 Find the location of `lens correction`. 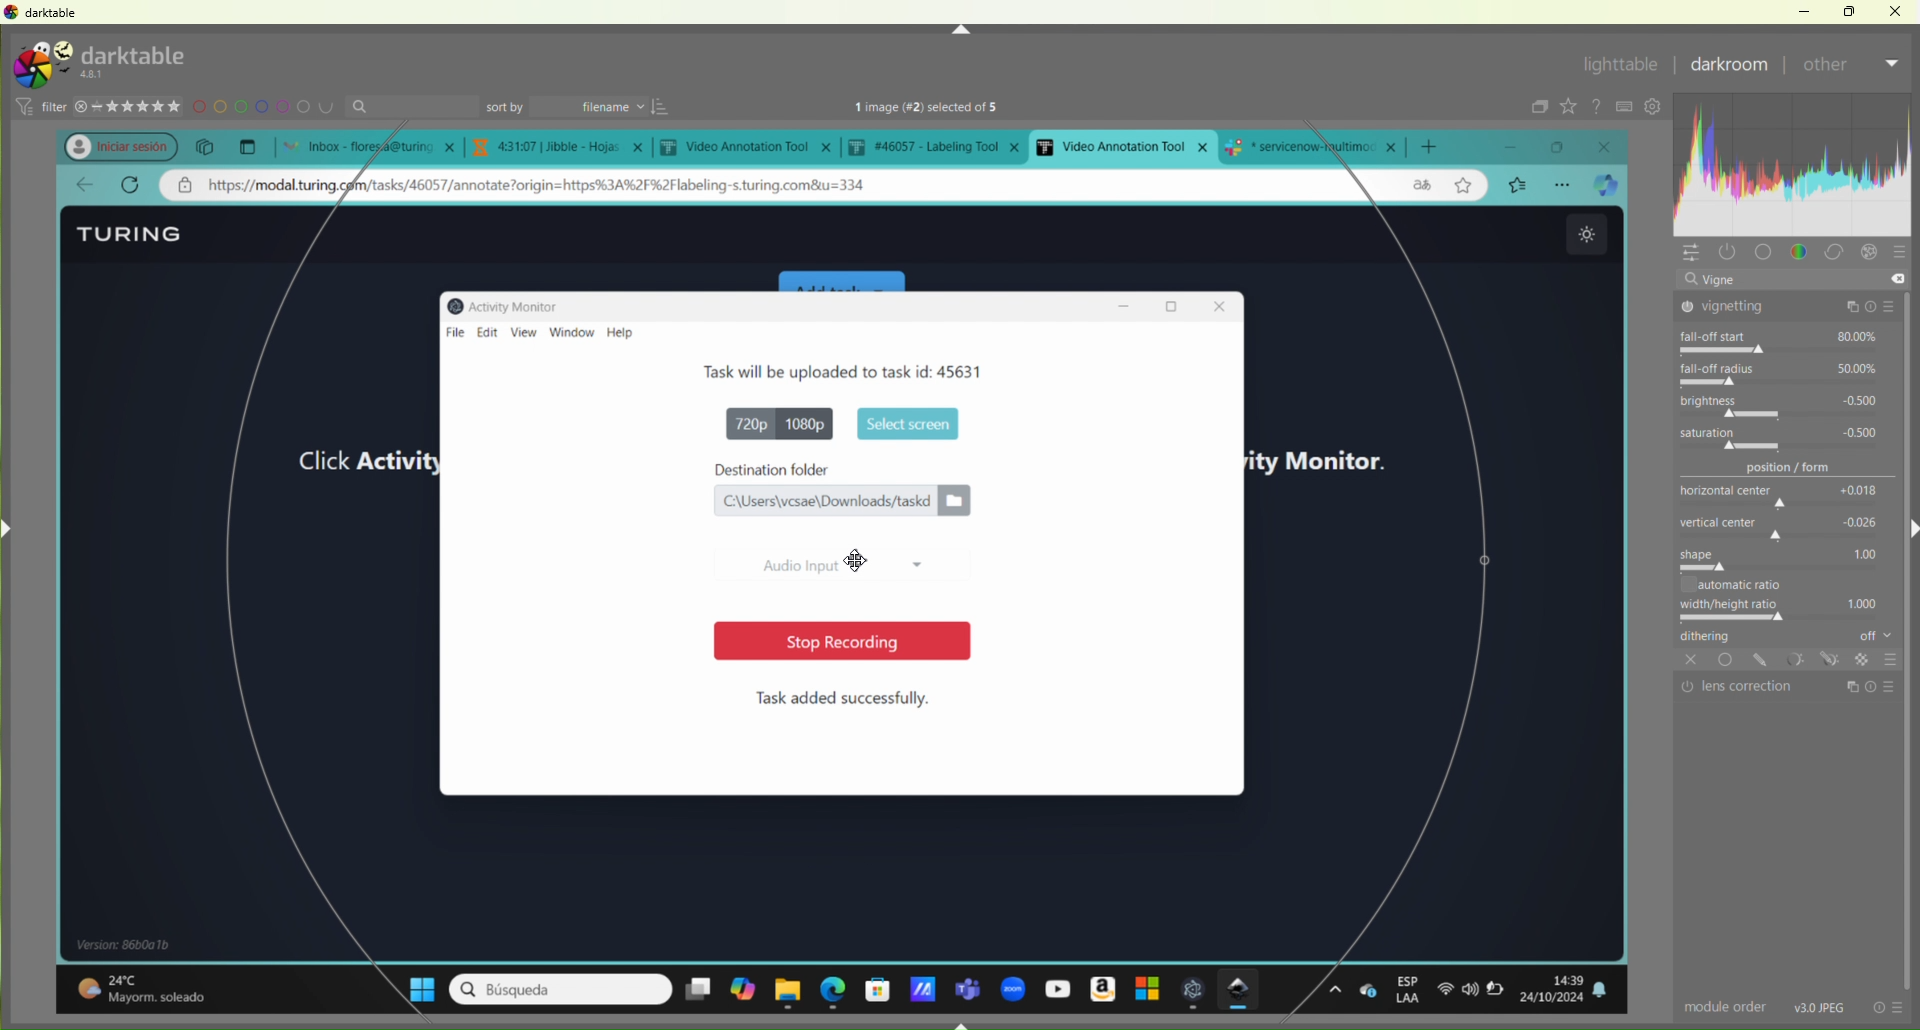

lens correction is located at coordinates (1788, 686).